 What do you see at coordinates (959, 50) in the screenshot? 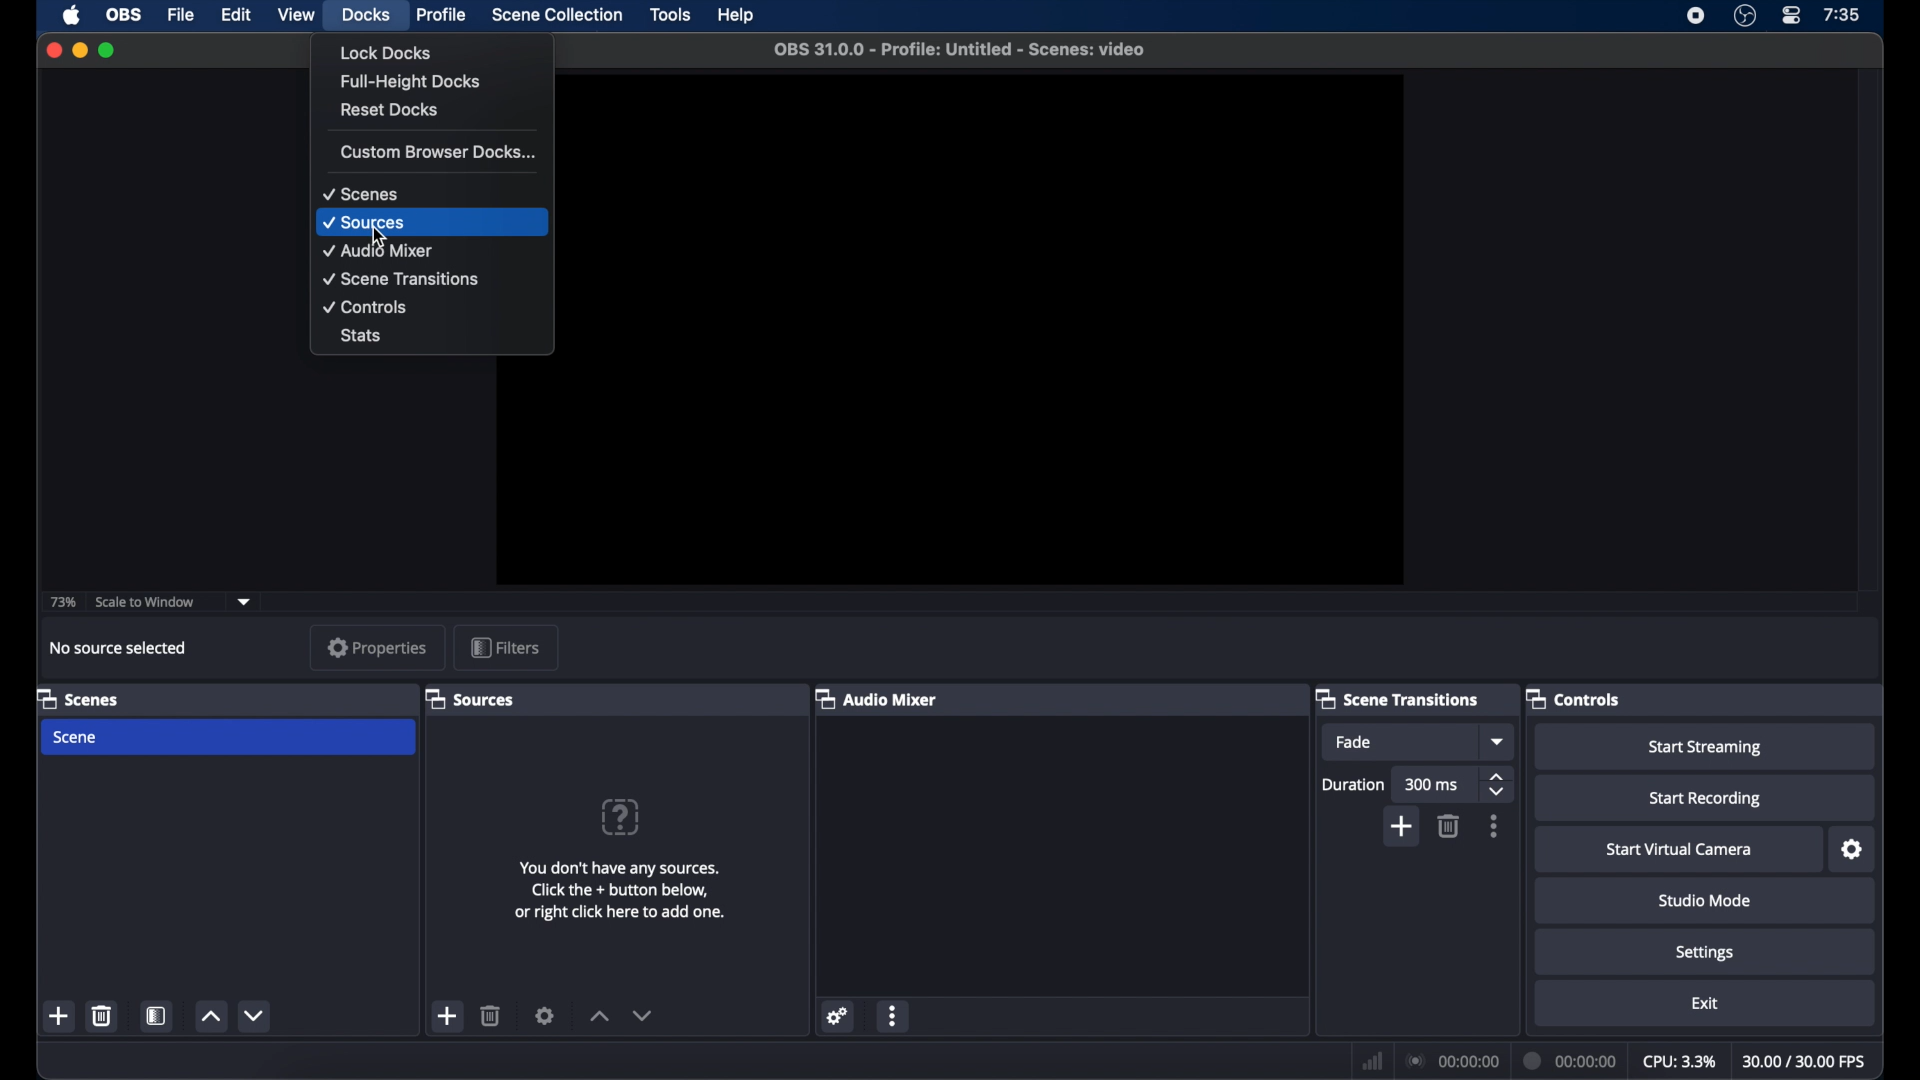
I see `filename` at bounding box center [959, 50].